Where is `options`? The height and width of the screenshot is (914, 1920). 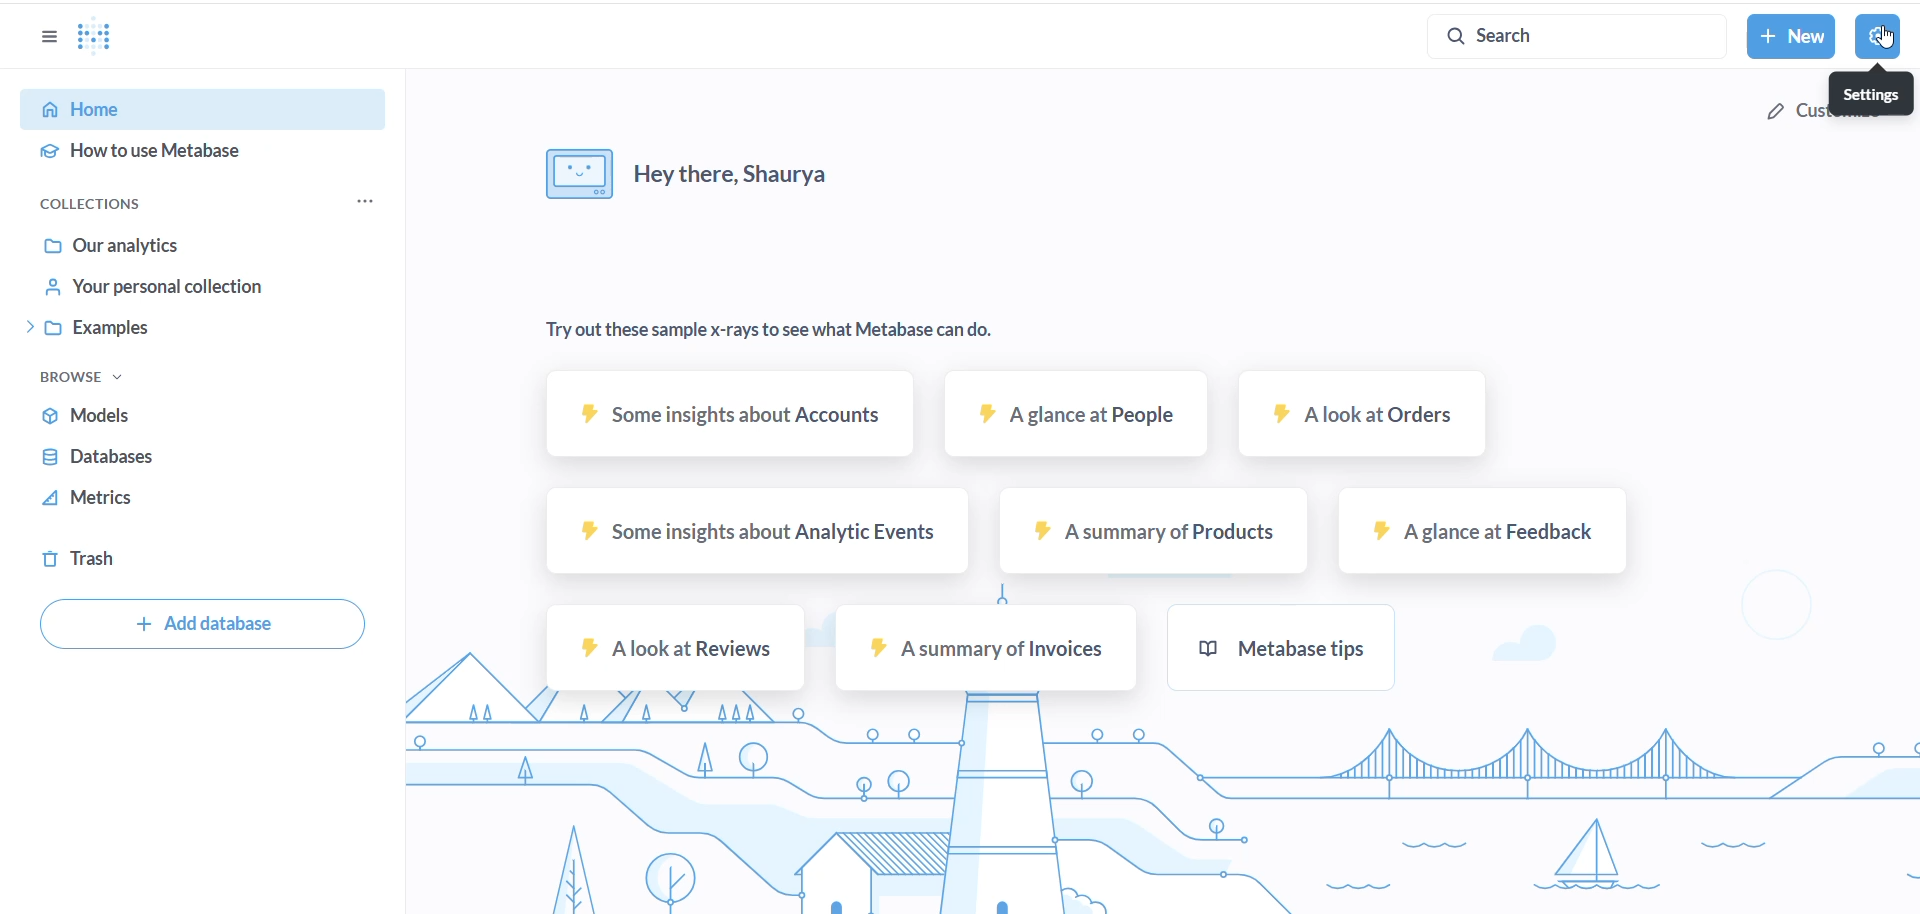 options is located at coordinates (47, 37).